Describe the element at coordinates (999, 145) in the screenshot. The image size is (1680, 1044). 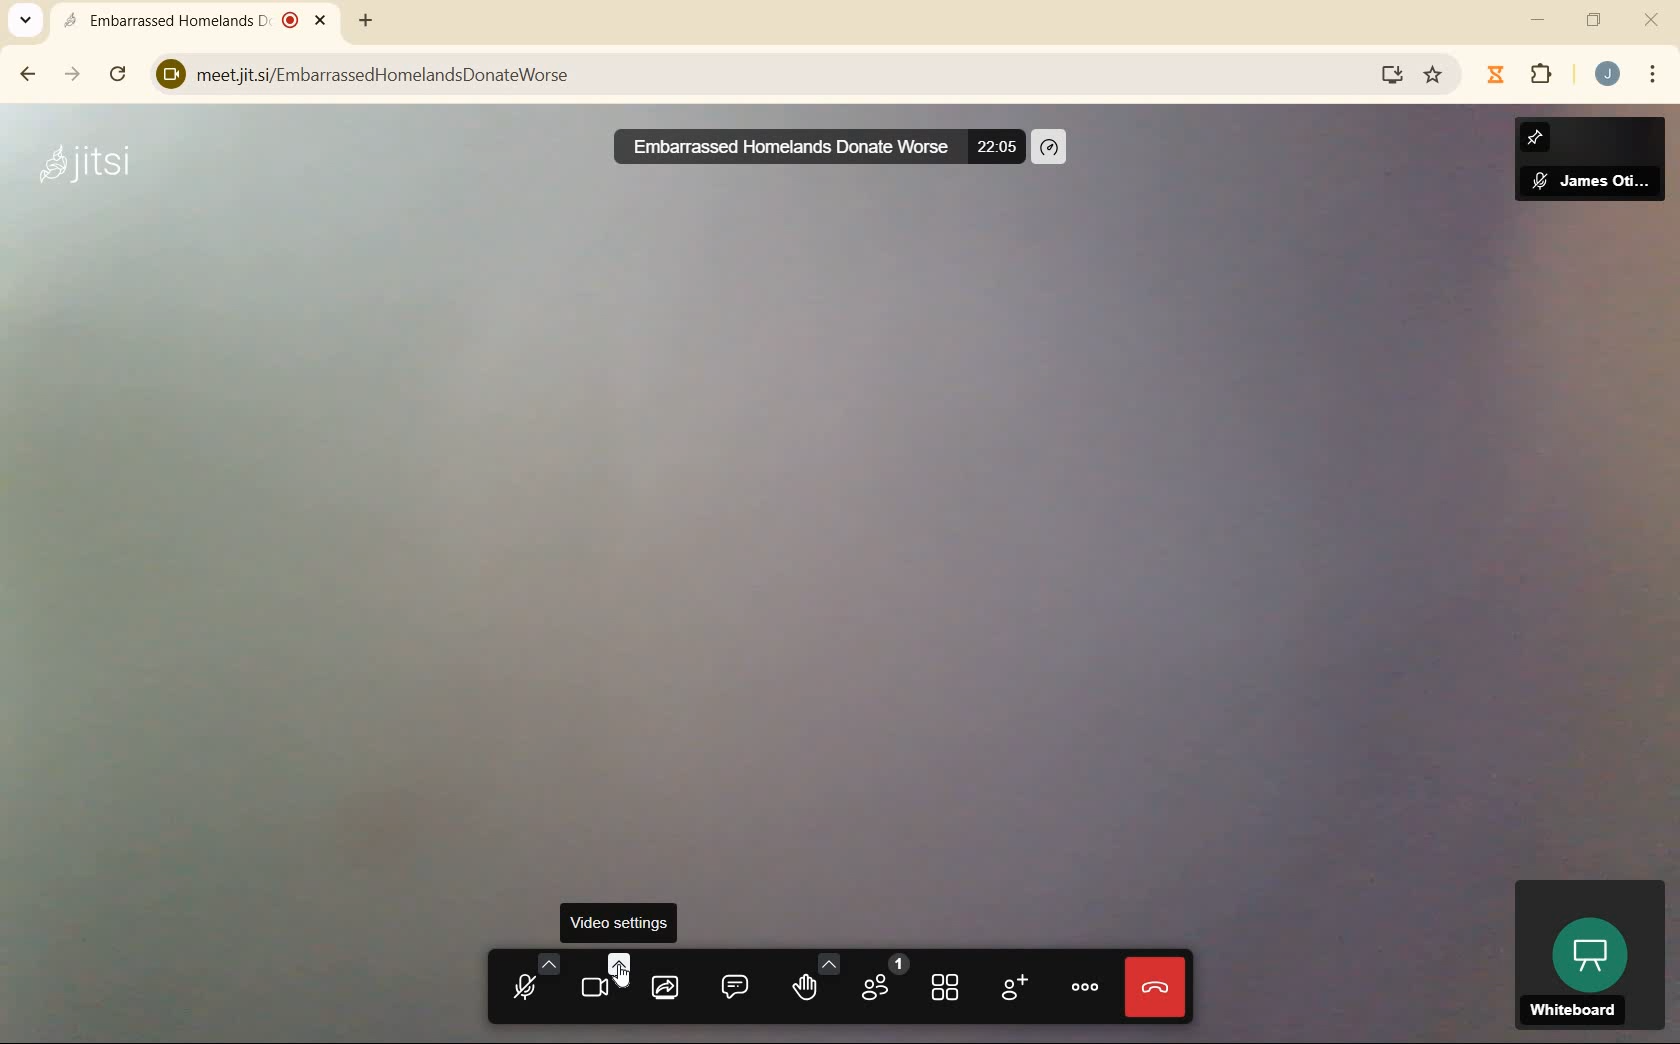
I see `22:05` at that location.